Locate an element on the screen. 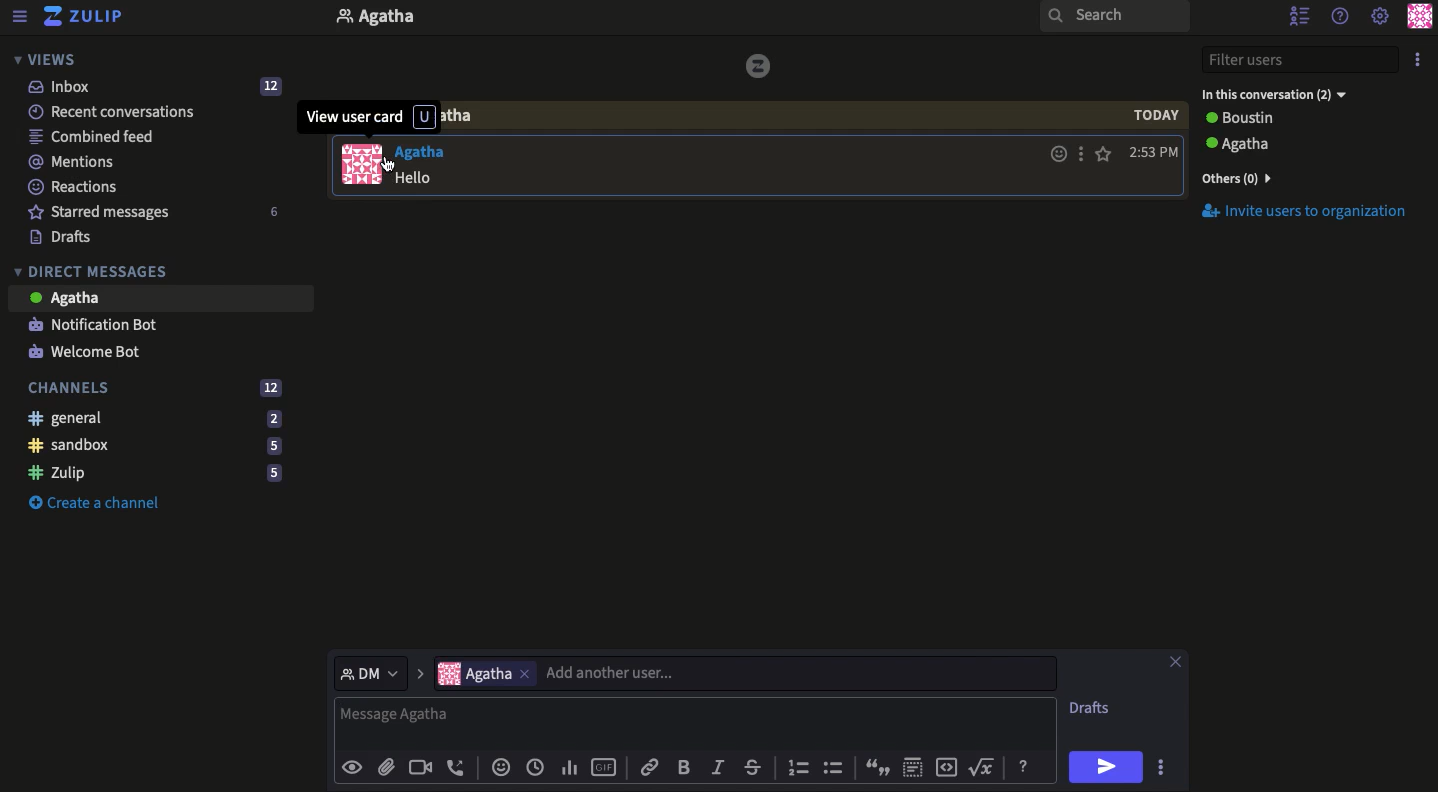 This screenshot has width=1438, height=792. Starred messages is located at coordinates (156, 211).